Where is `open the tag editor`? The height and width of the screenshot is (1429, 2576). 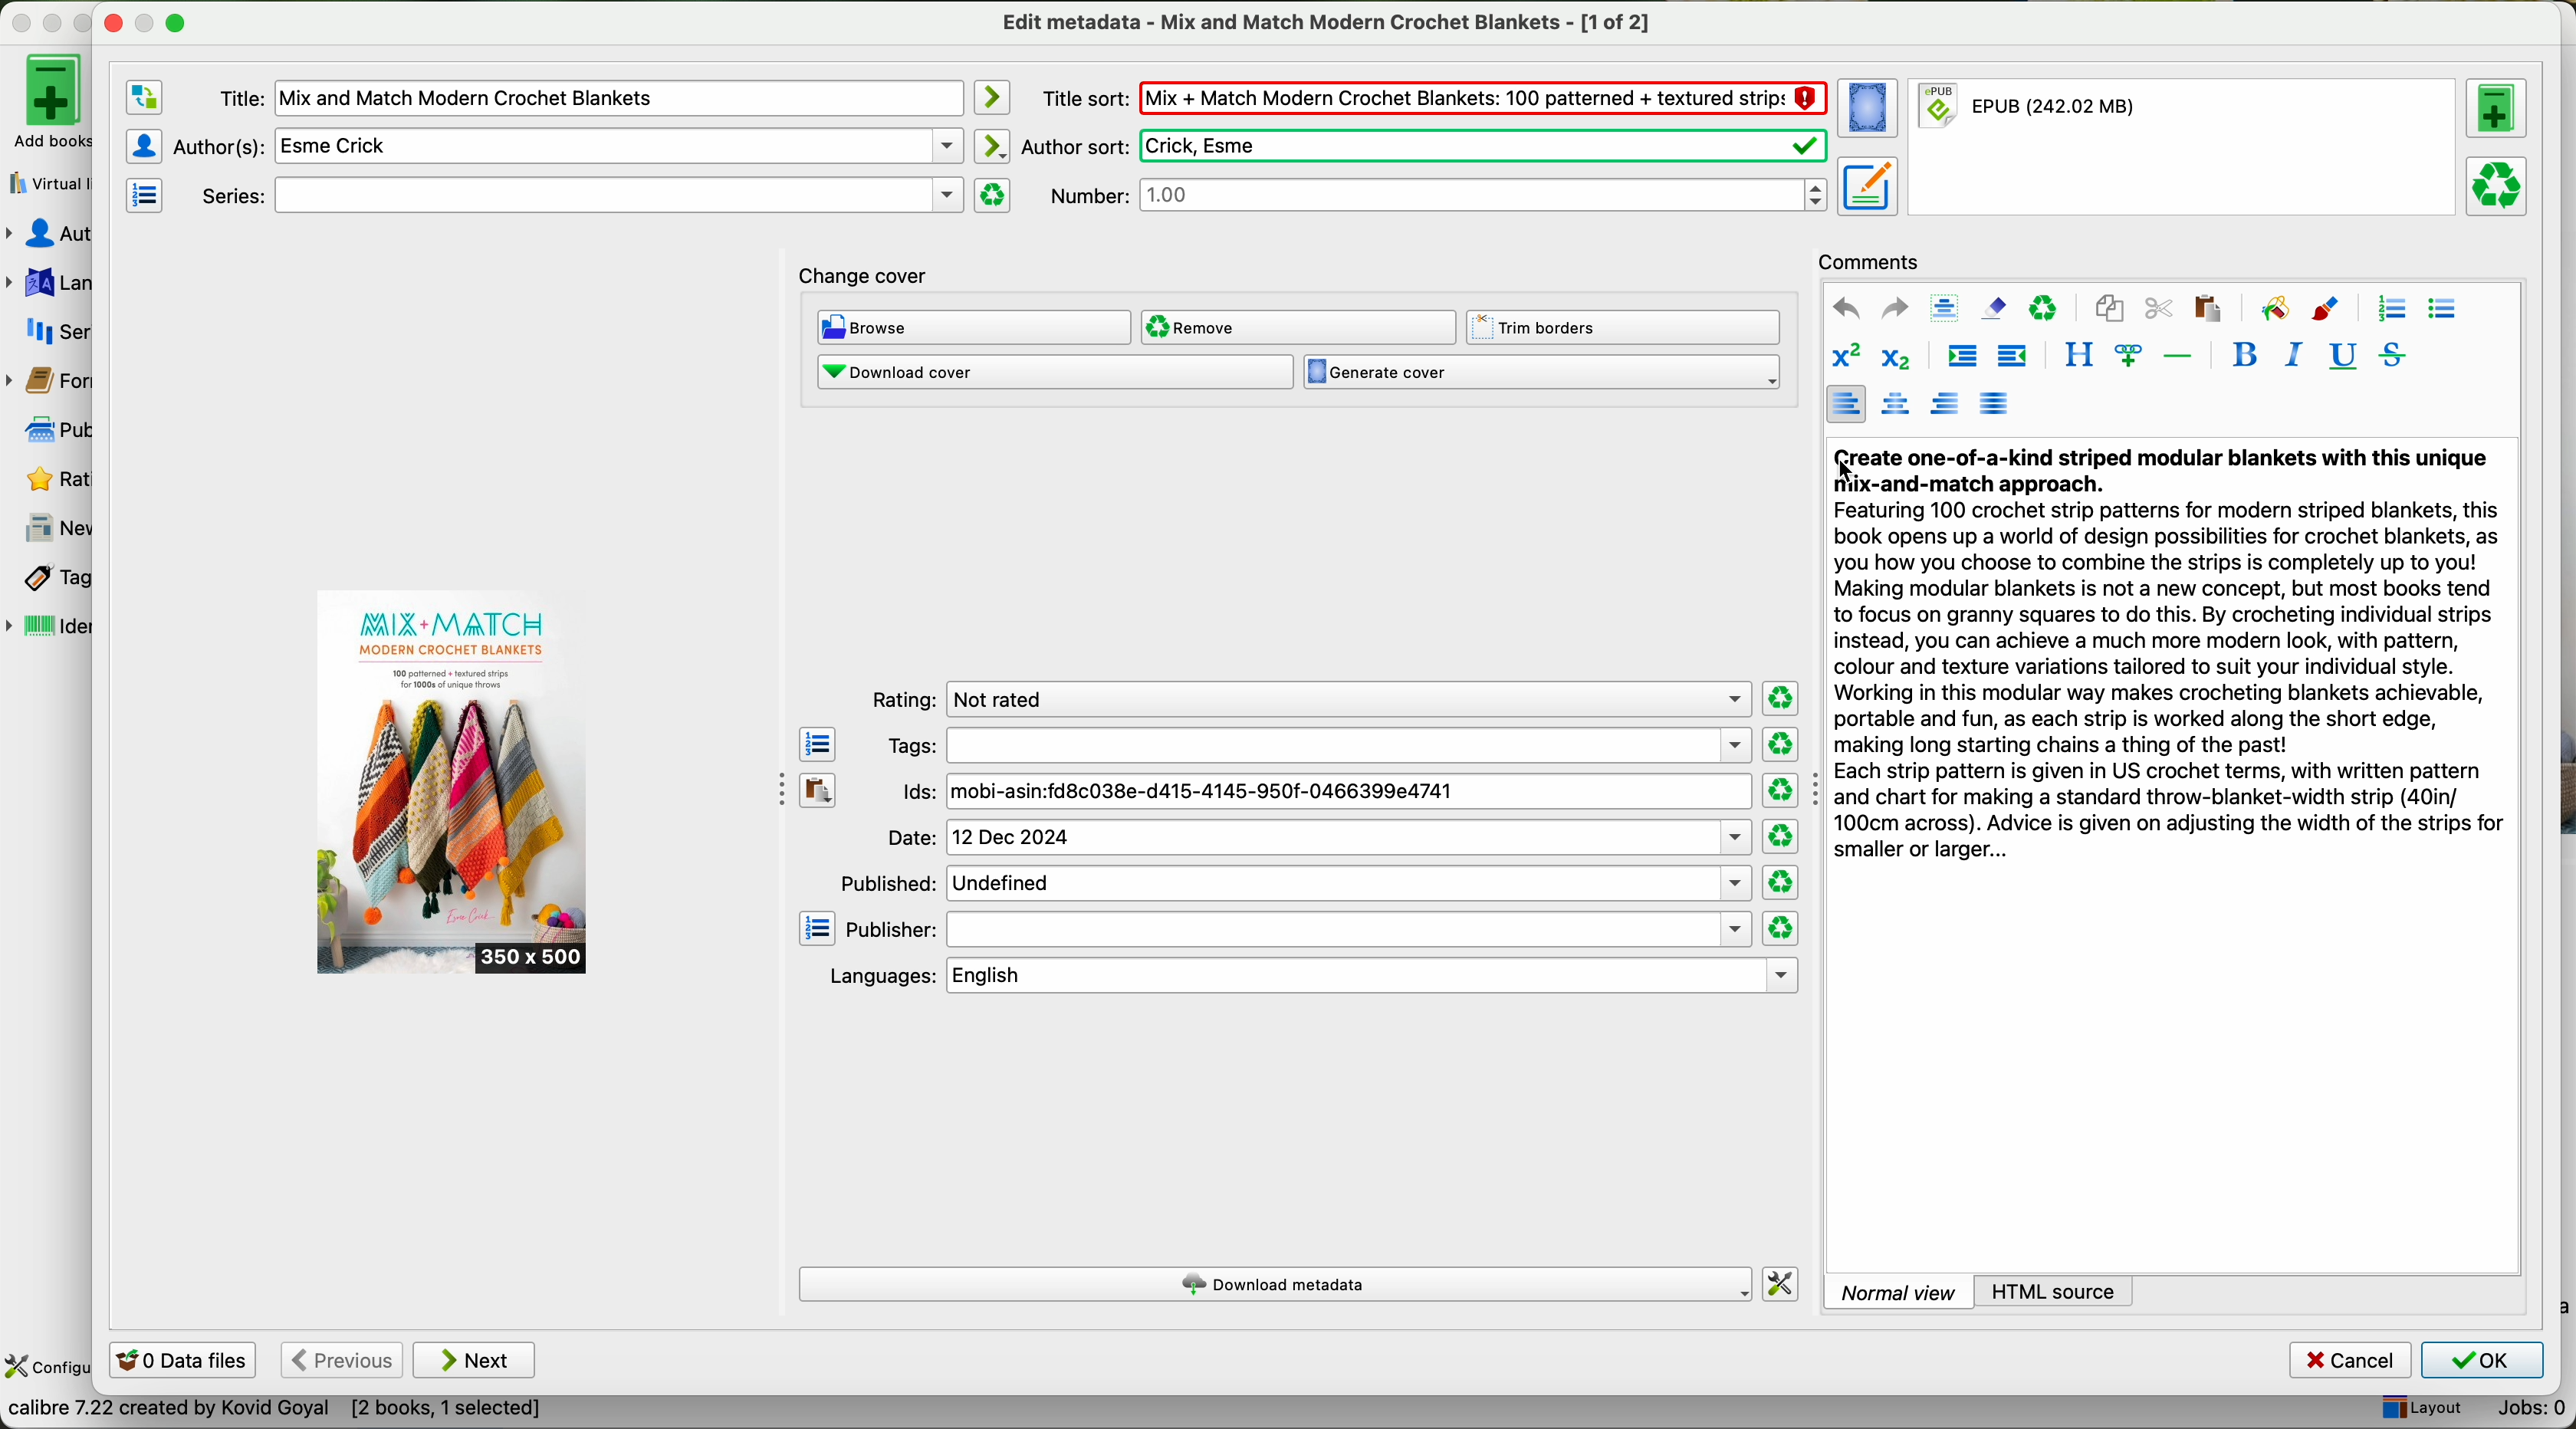
open the tag editor is located at coordinates (818, 745).